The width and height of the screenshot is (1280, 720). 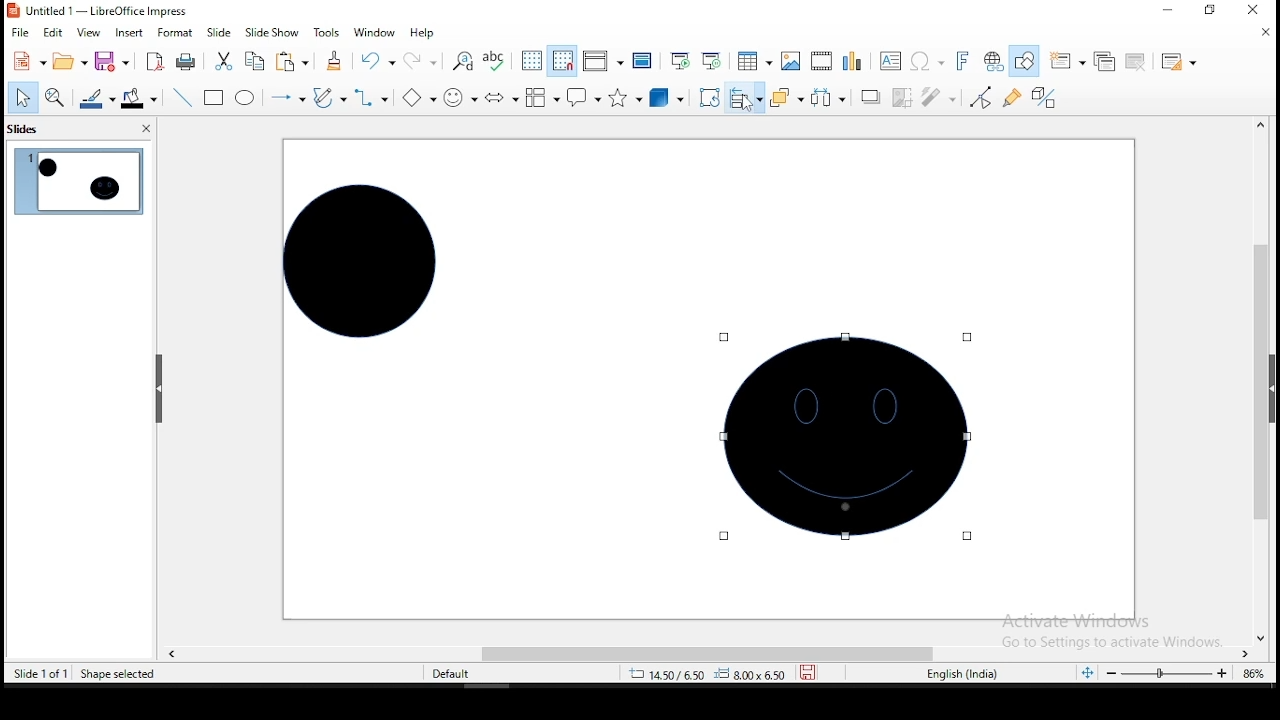 I want to click on toggle extrusion, so click(x=1044, y=100).